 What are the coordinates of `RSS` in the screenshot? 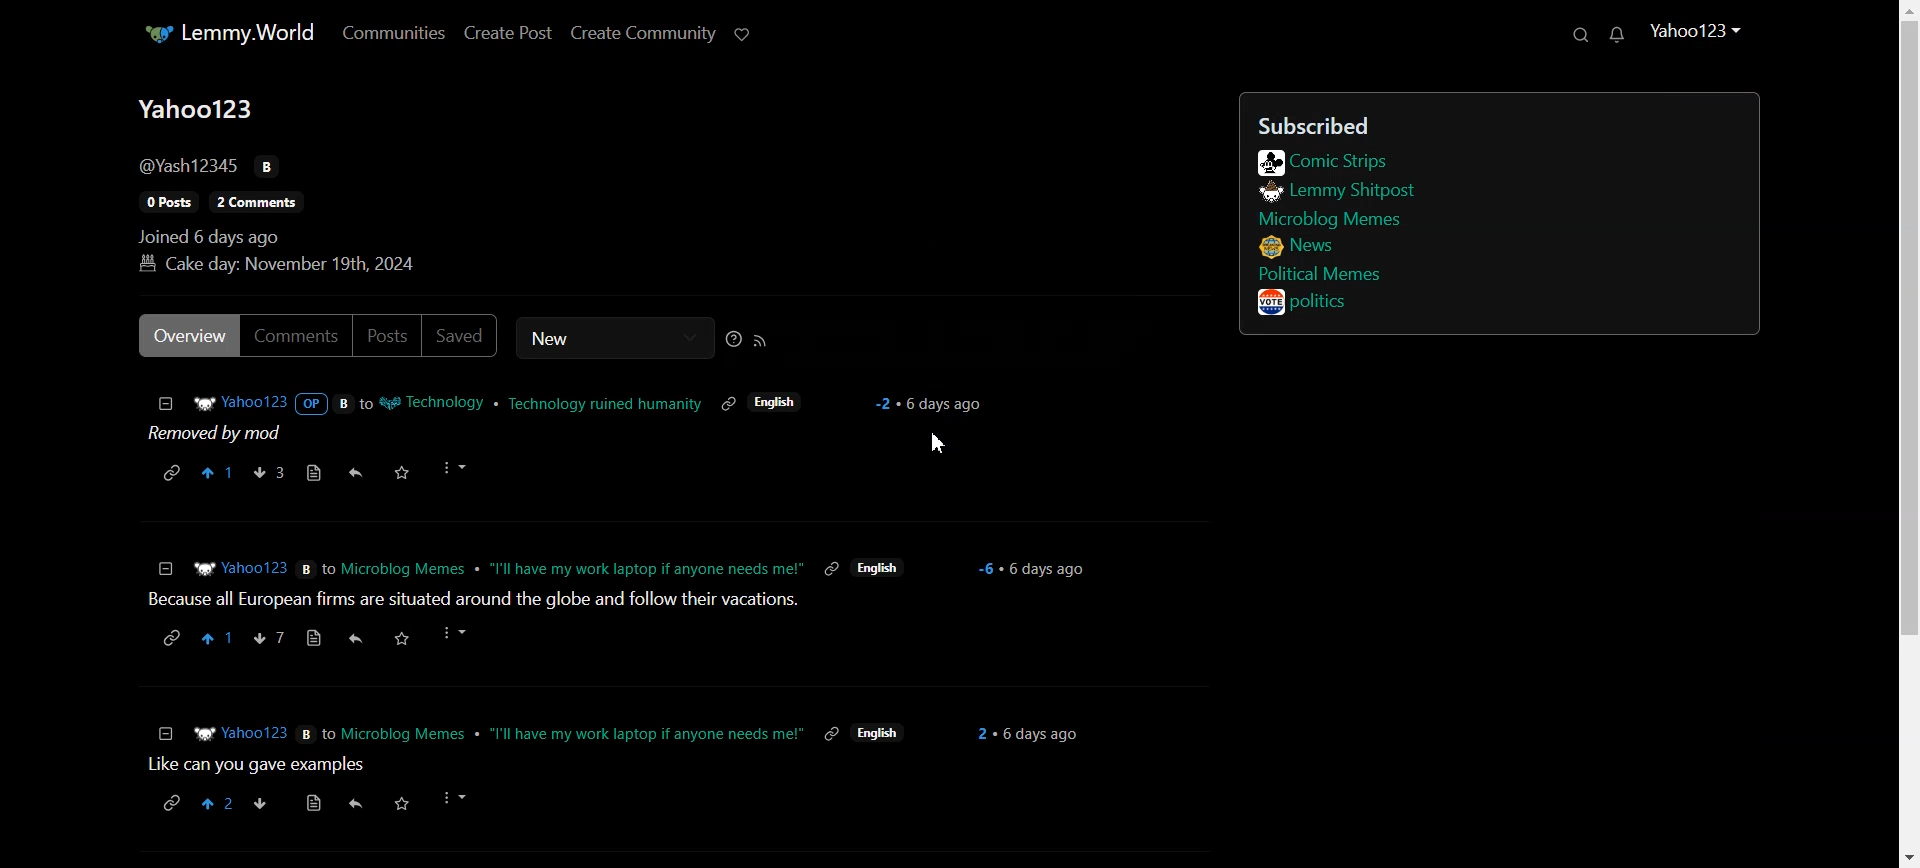 It's located at (758, 340).